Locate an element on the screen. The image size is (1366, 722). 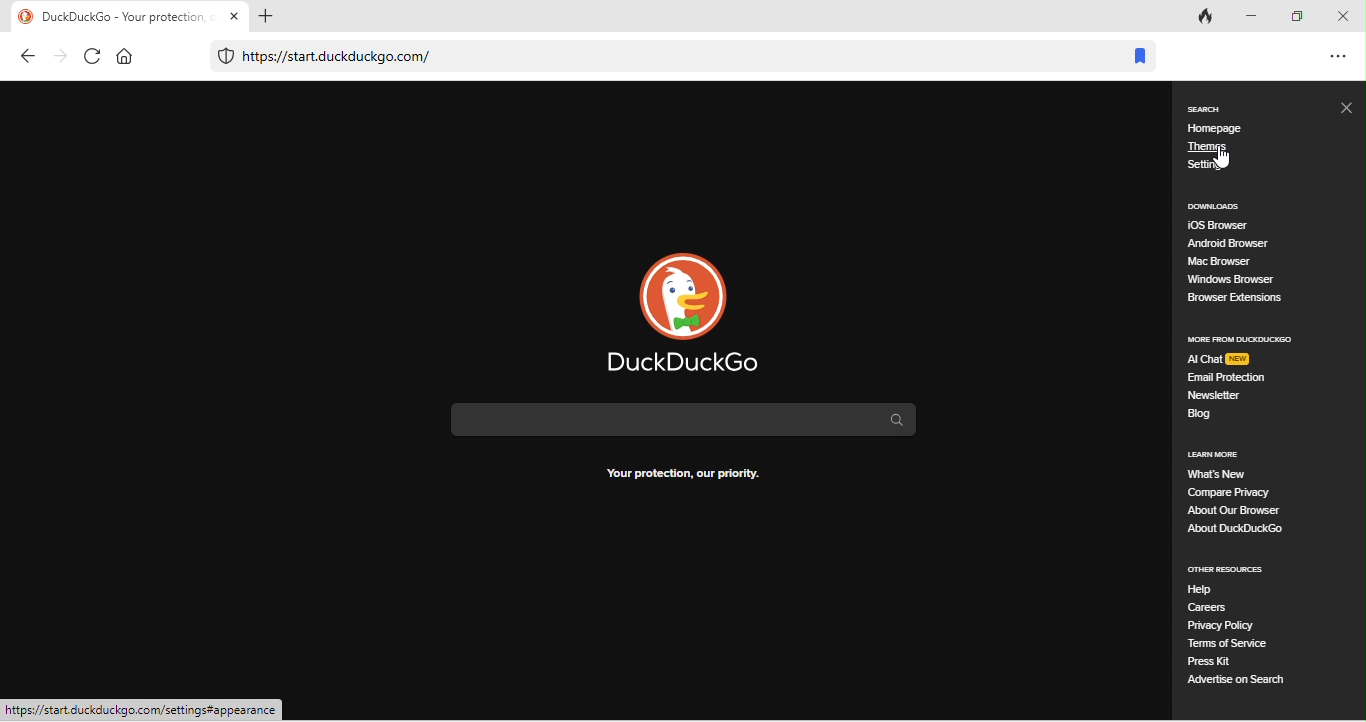
newsteller is located at coordinates (1215, 394).